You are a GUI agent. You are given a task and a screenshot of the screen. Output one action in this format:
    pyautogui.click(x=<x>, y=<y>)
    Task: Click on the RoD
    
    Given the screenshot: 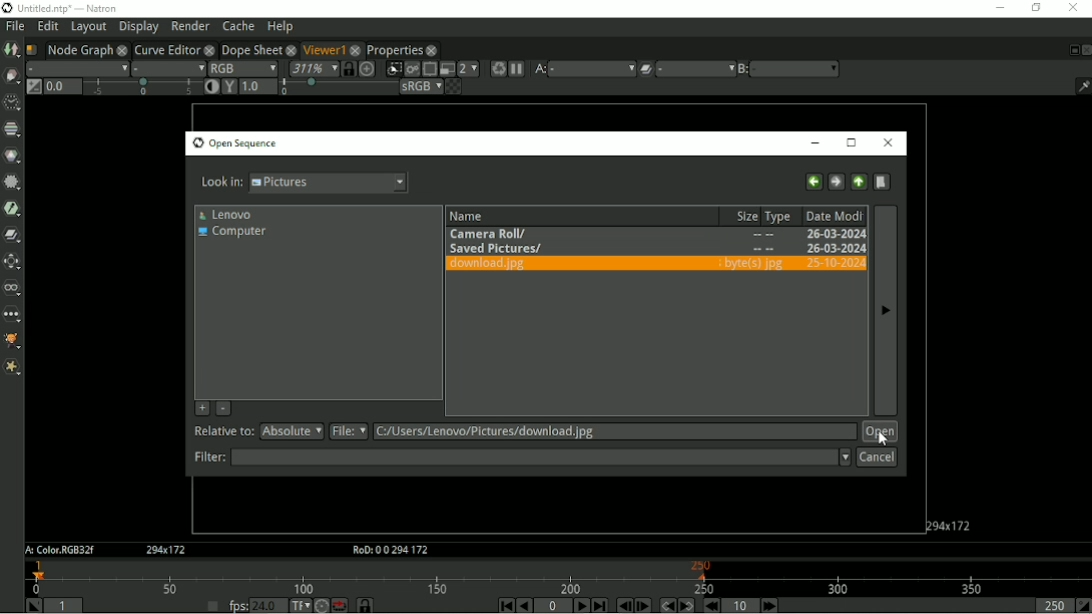 What is the action you would take?
    pyautogui.click(x=387, y=550)
    